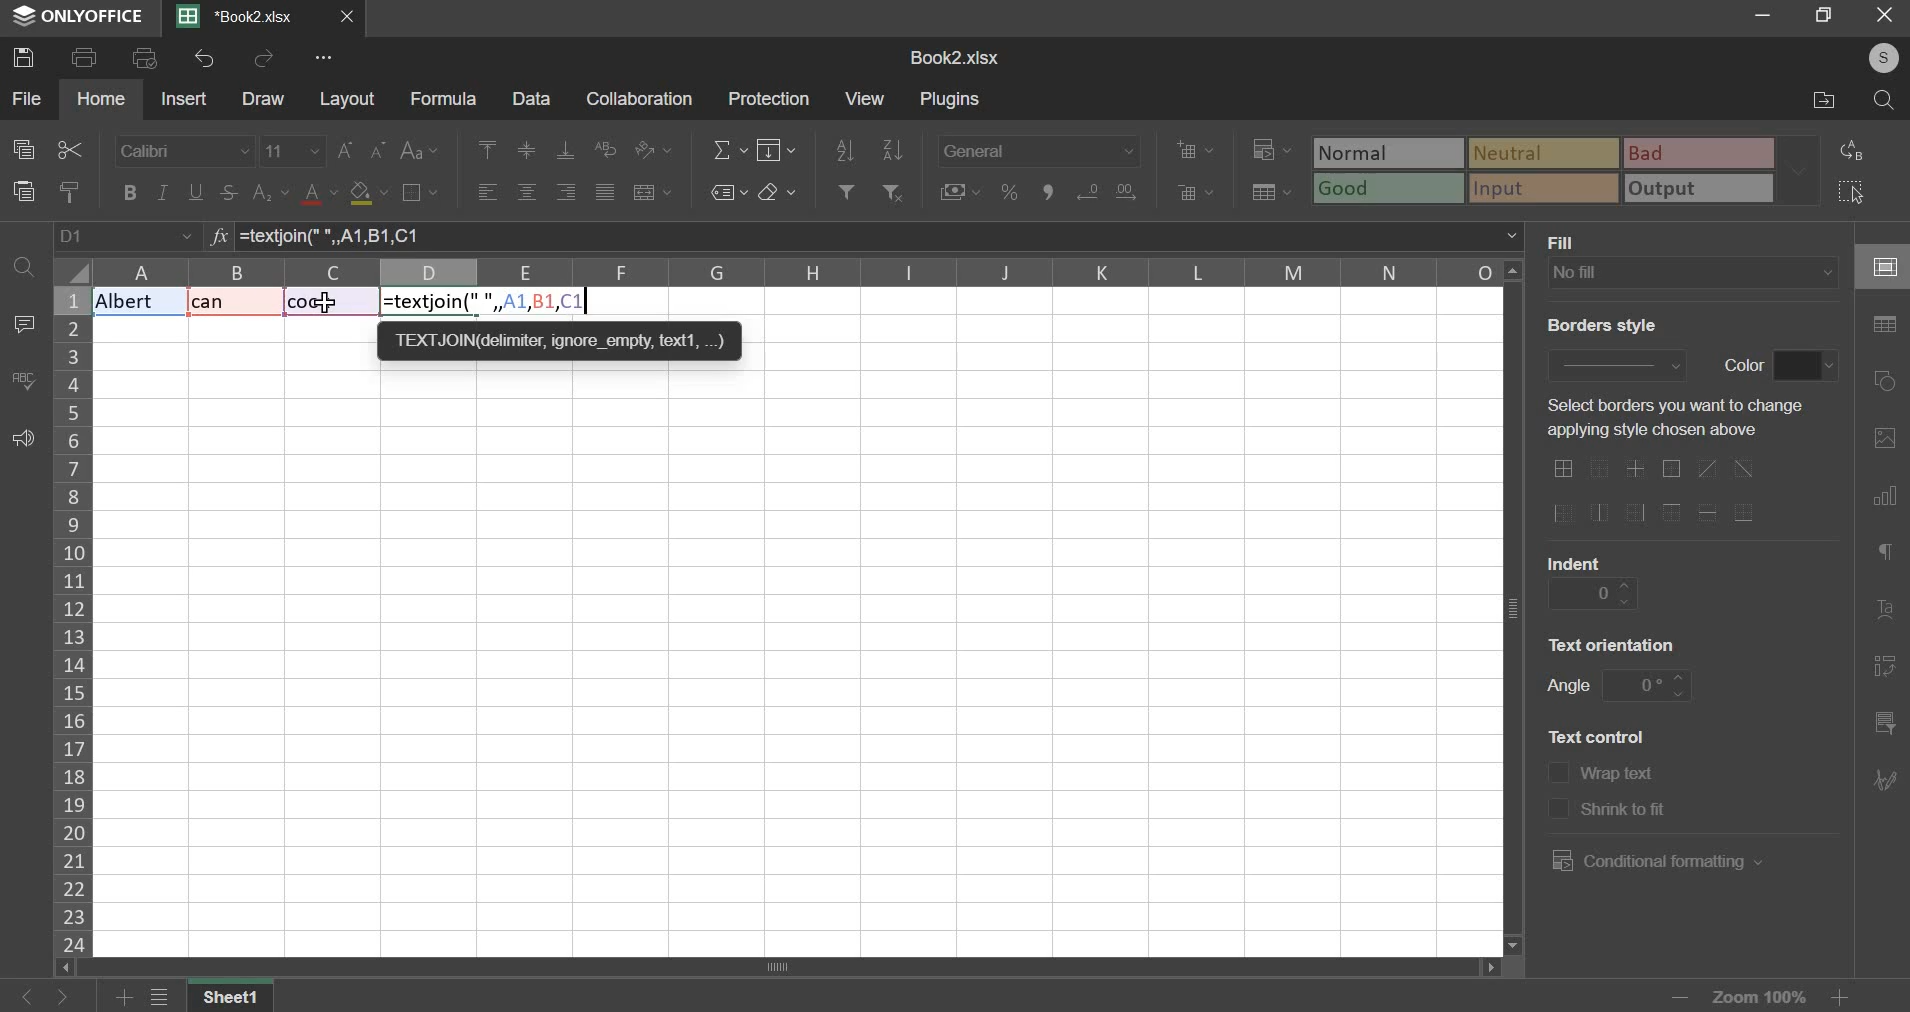 The width and height of the screenshot is (1910, 1012). I want to click on delete cells, so click(1196, 192).